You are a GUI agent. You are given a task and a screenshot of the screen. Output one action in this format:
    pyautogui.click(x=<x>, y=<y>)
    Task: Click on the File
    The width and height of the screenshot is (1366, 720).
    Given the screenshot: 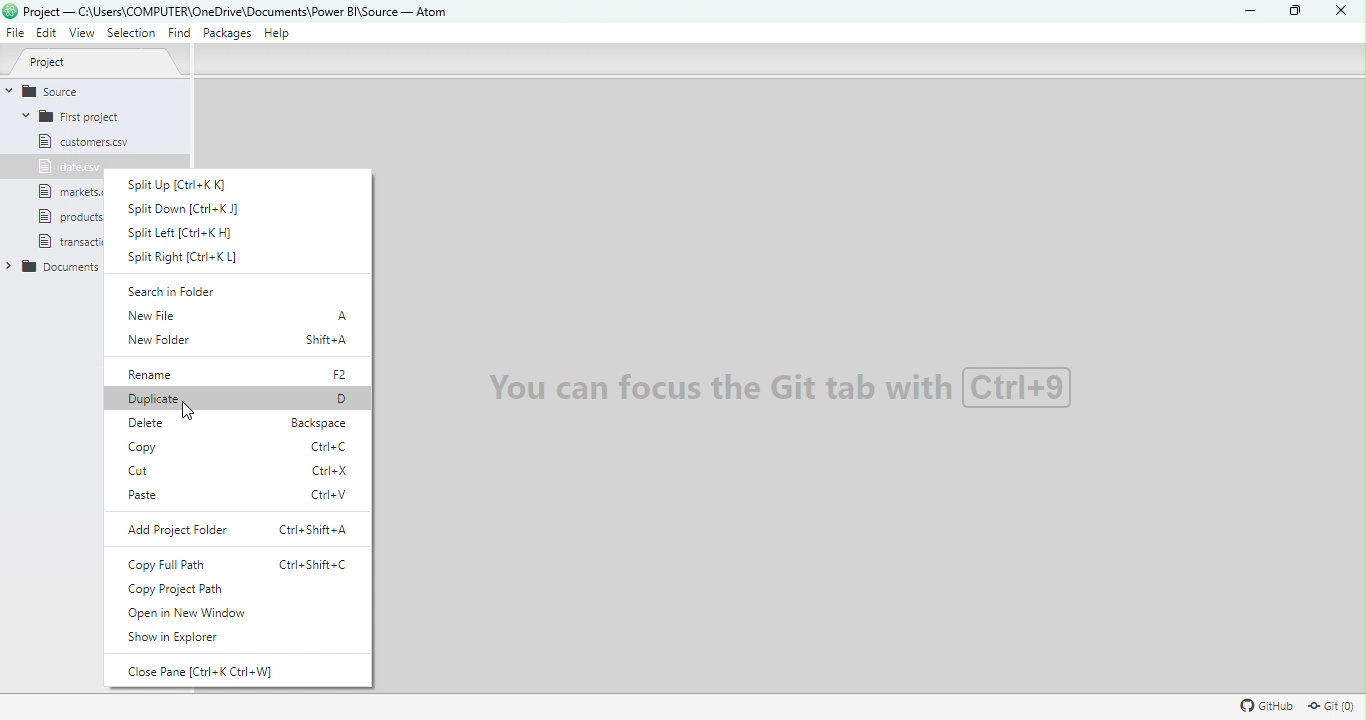 What is the action you would take?
    pyautogui.click(x=82, y=141)
    